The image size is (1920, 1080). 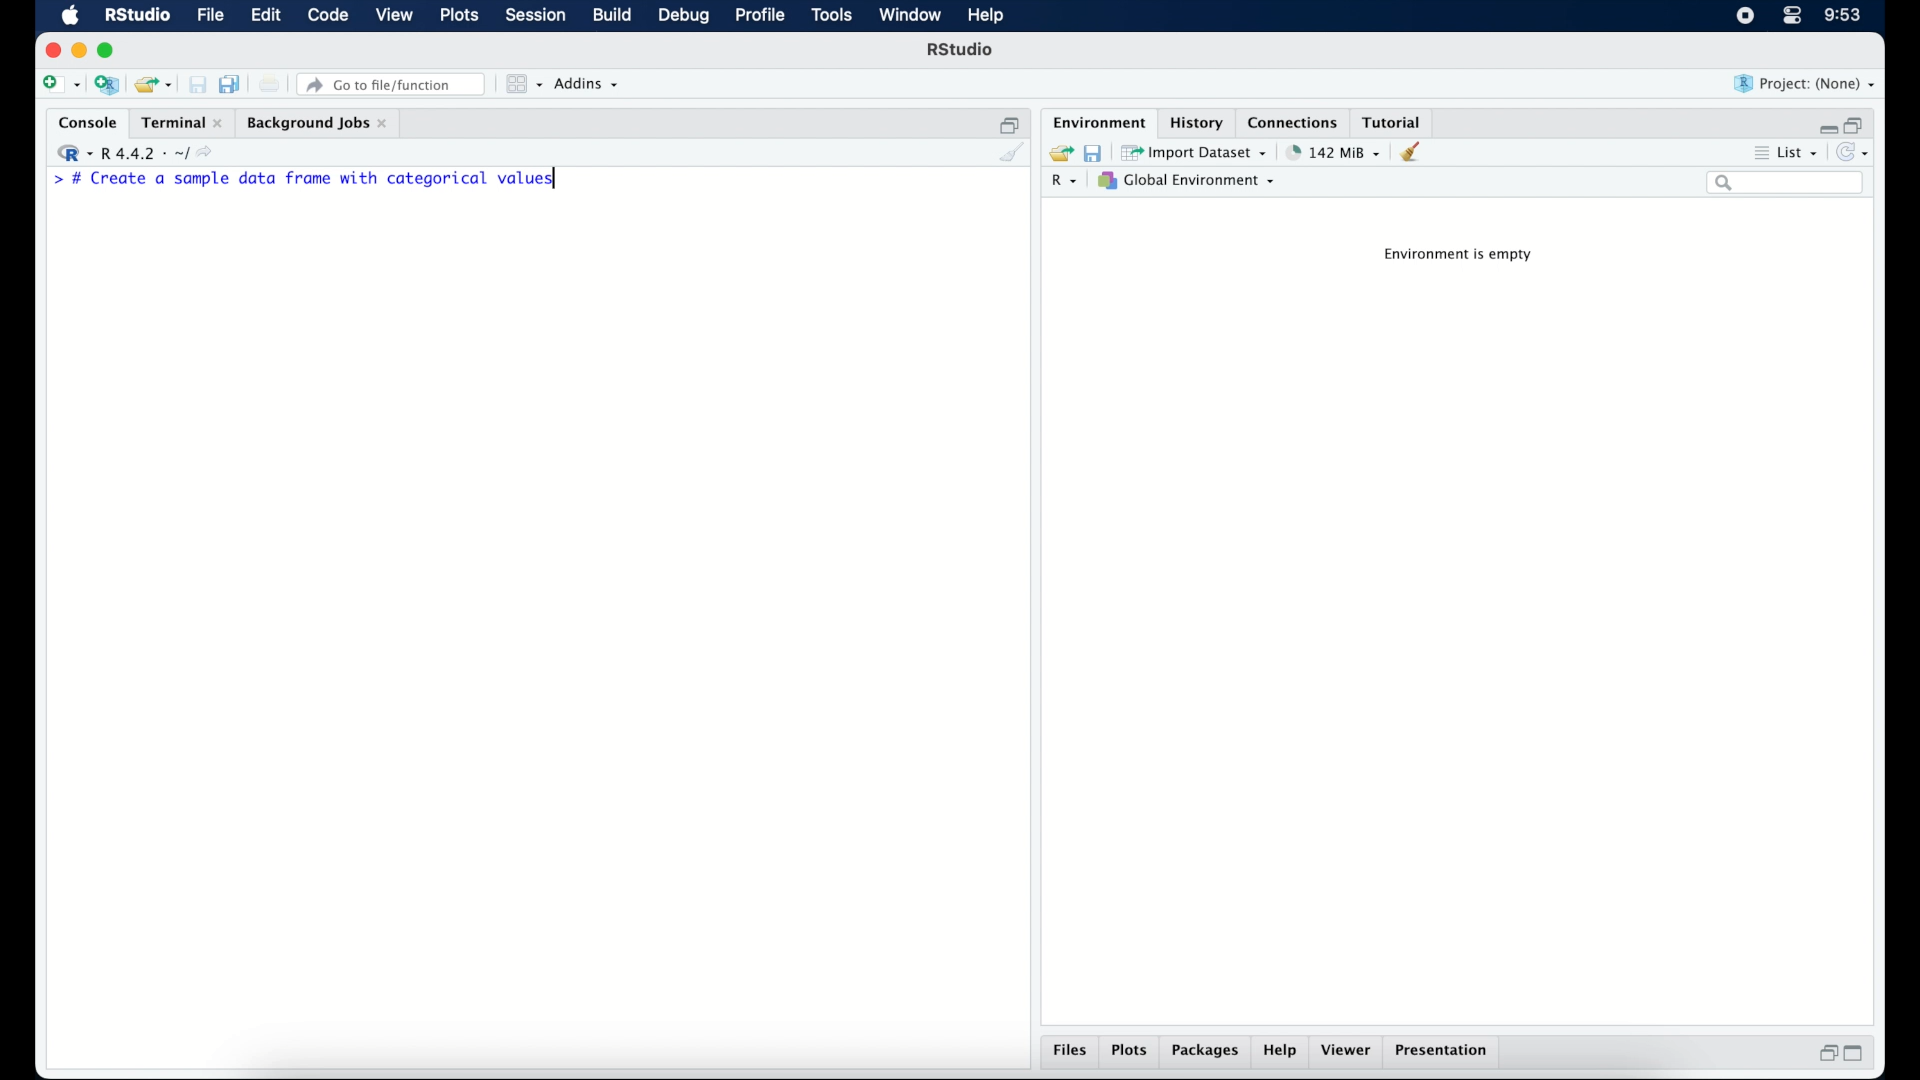 I want to click on 142 MB, so click(x=1334, y=151).